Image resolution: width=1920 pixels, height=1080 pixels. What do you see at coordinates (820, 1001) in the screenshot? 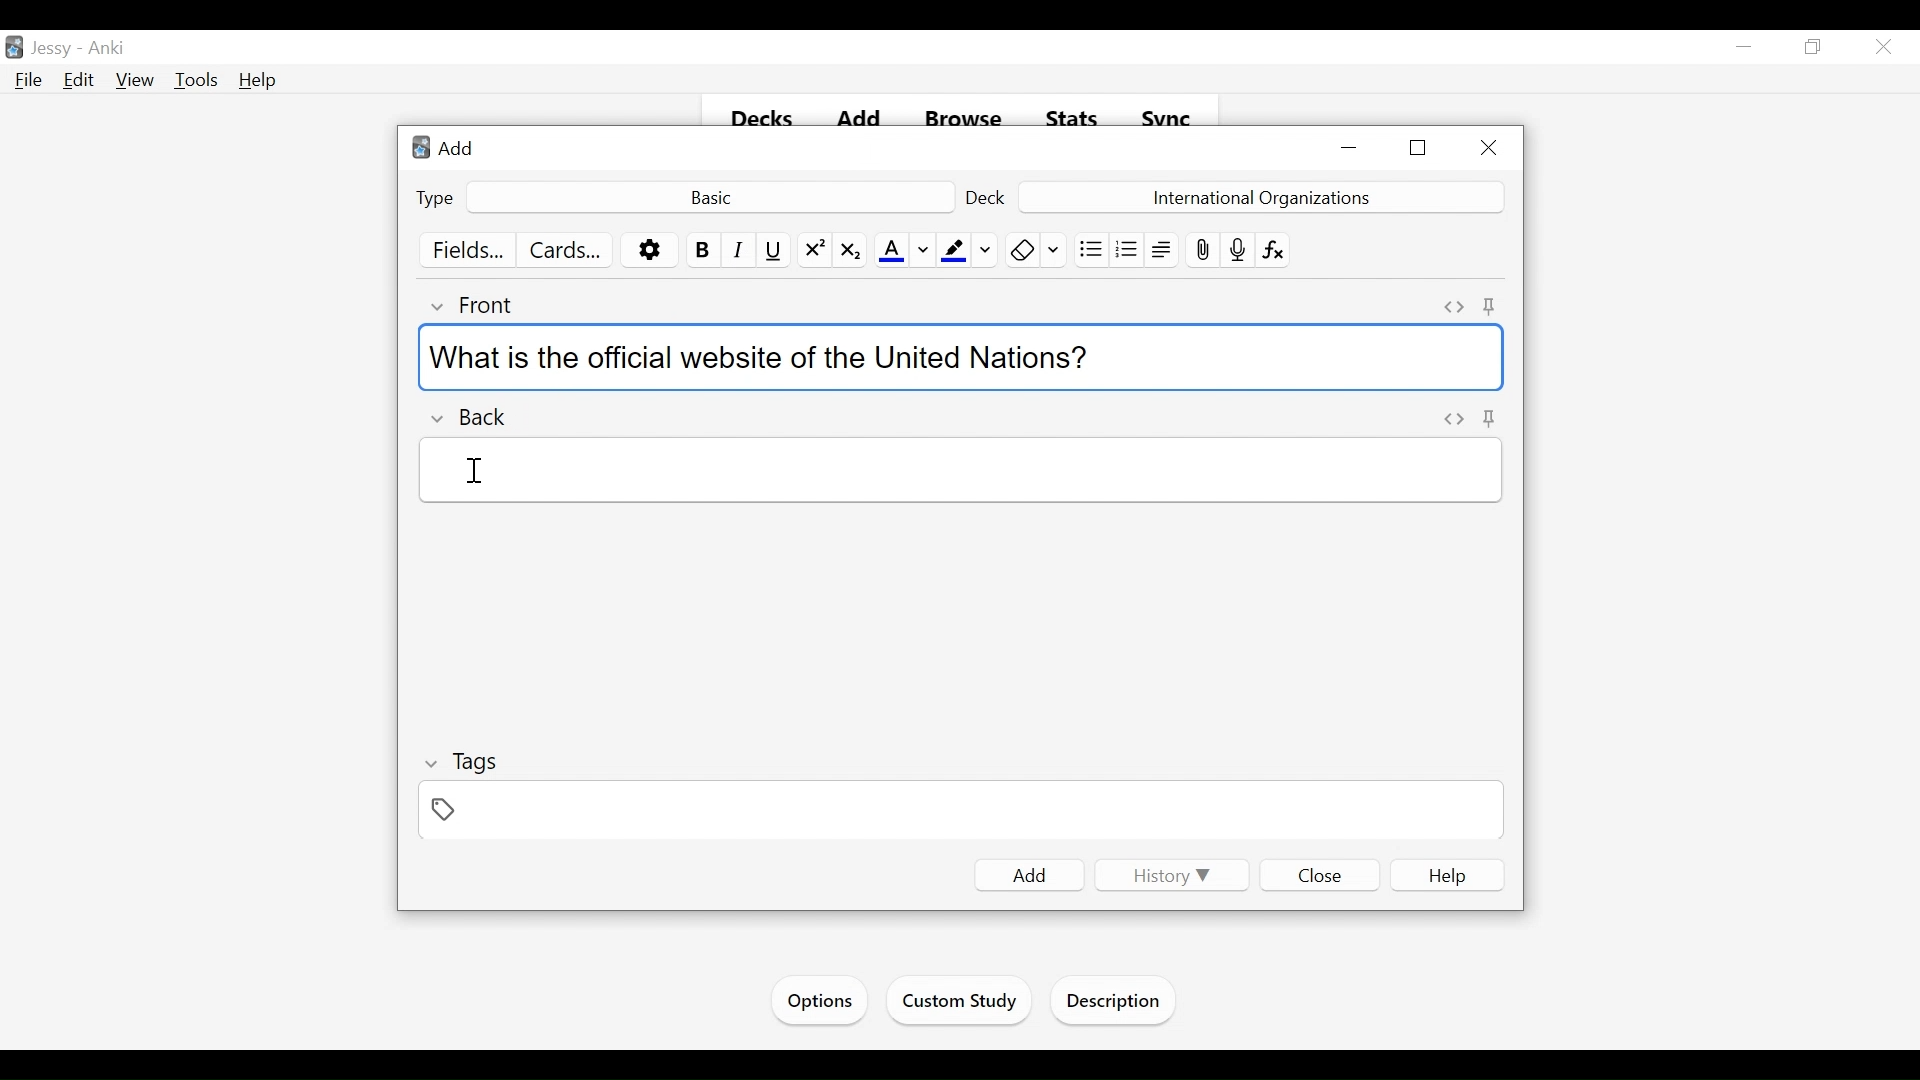
I see `Options` at bounding box center [820, 1001].